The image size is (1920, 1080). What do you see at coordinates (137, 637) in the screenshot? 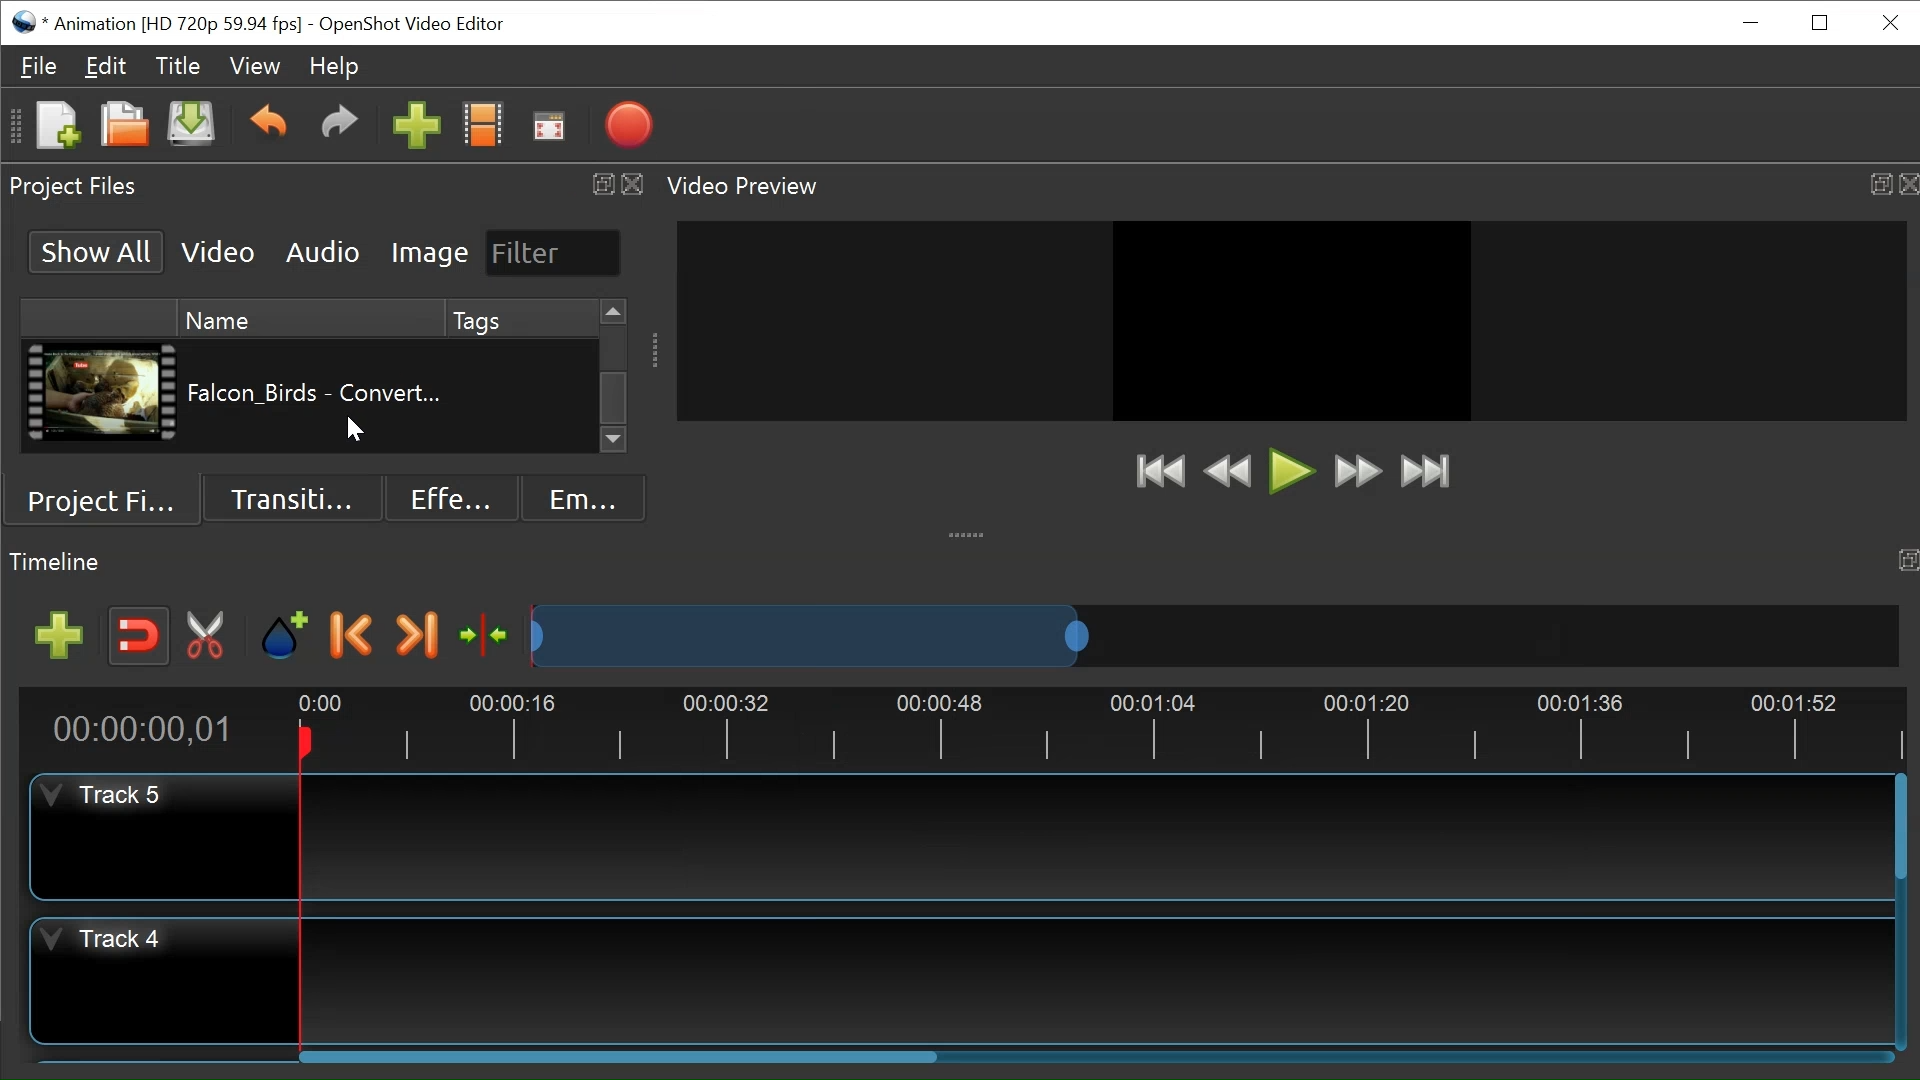
I see `Snap` at bounding box center [137, 637].